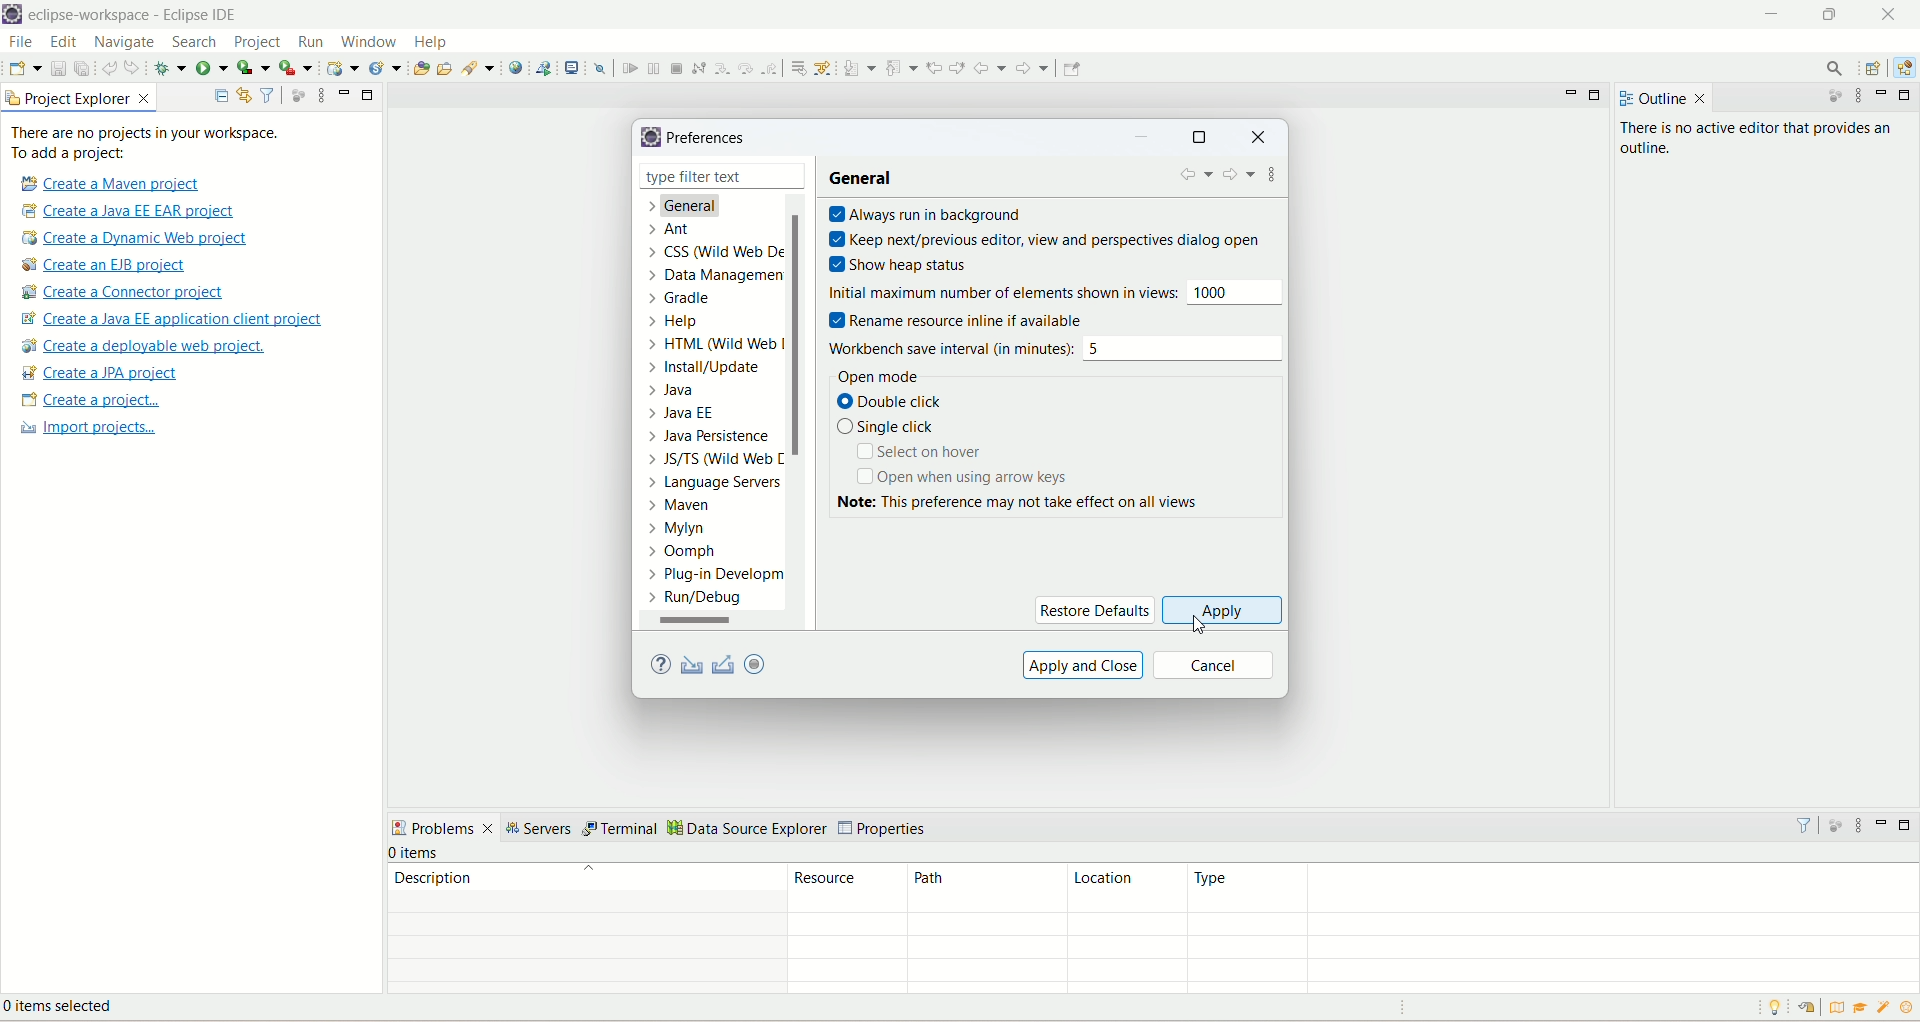  What do you see at coordinates (649, 136) in the screenshot?
I see `logo` at bounding box center [649, 136].